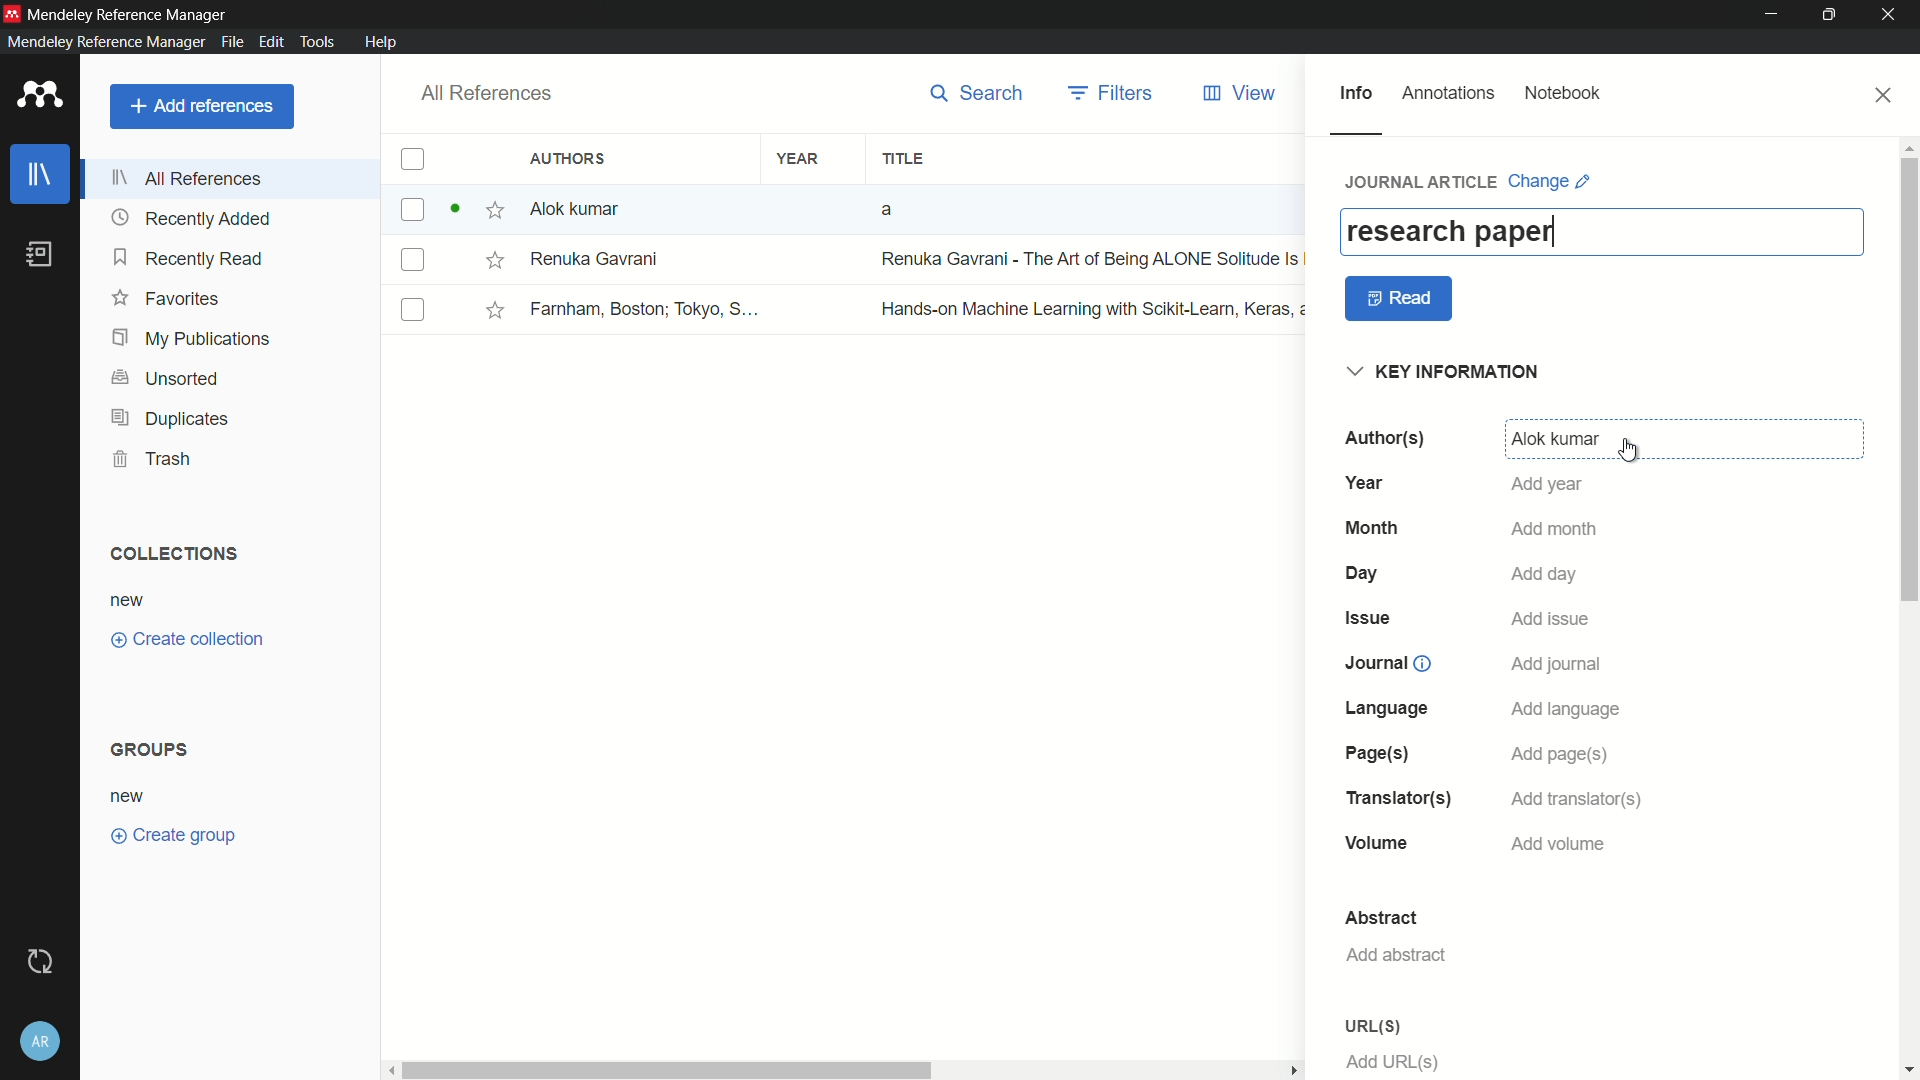  I want to click on new, so click(128, 602).